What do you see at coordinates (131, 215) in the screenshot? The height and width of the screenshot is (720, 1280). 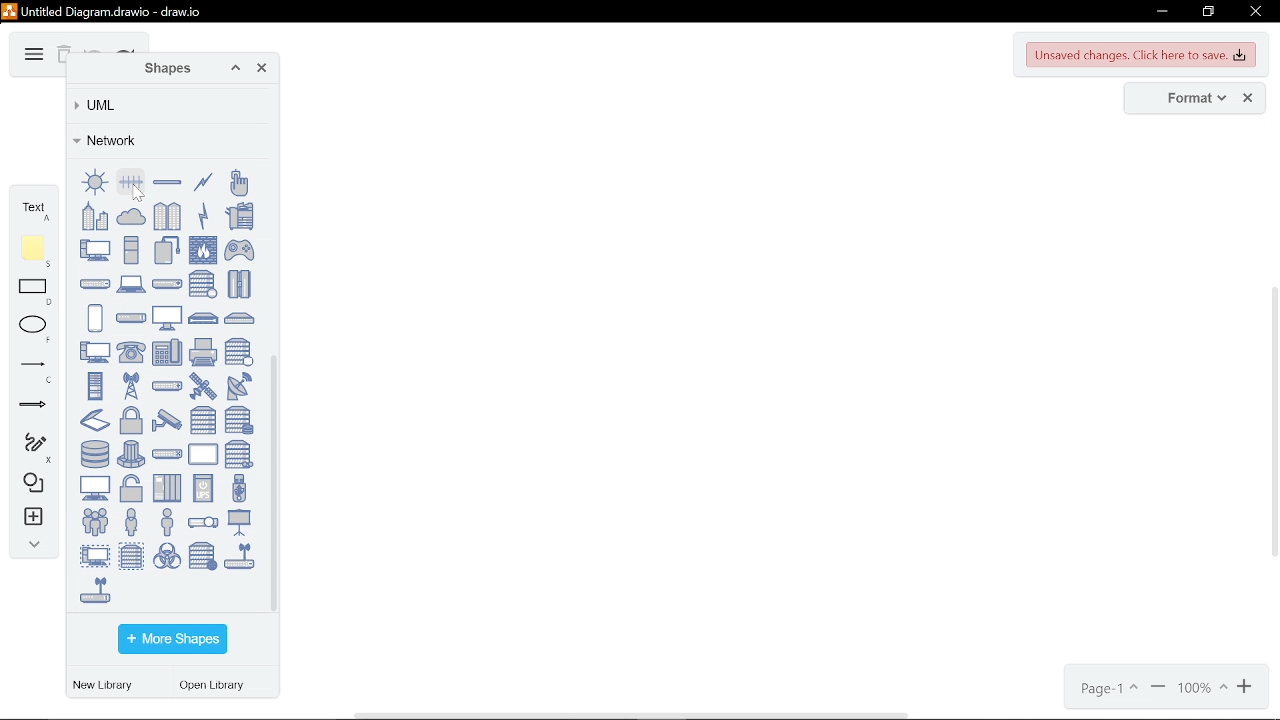 I see `cloud` at bounding box center [131, 215].